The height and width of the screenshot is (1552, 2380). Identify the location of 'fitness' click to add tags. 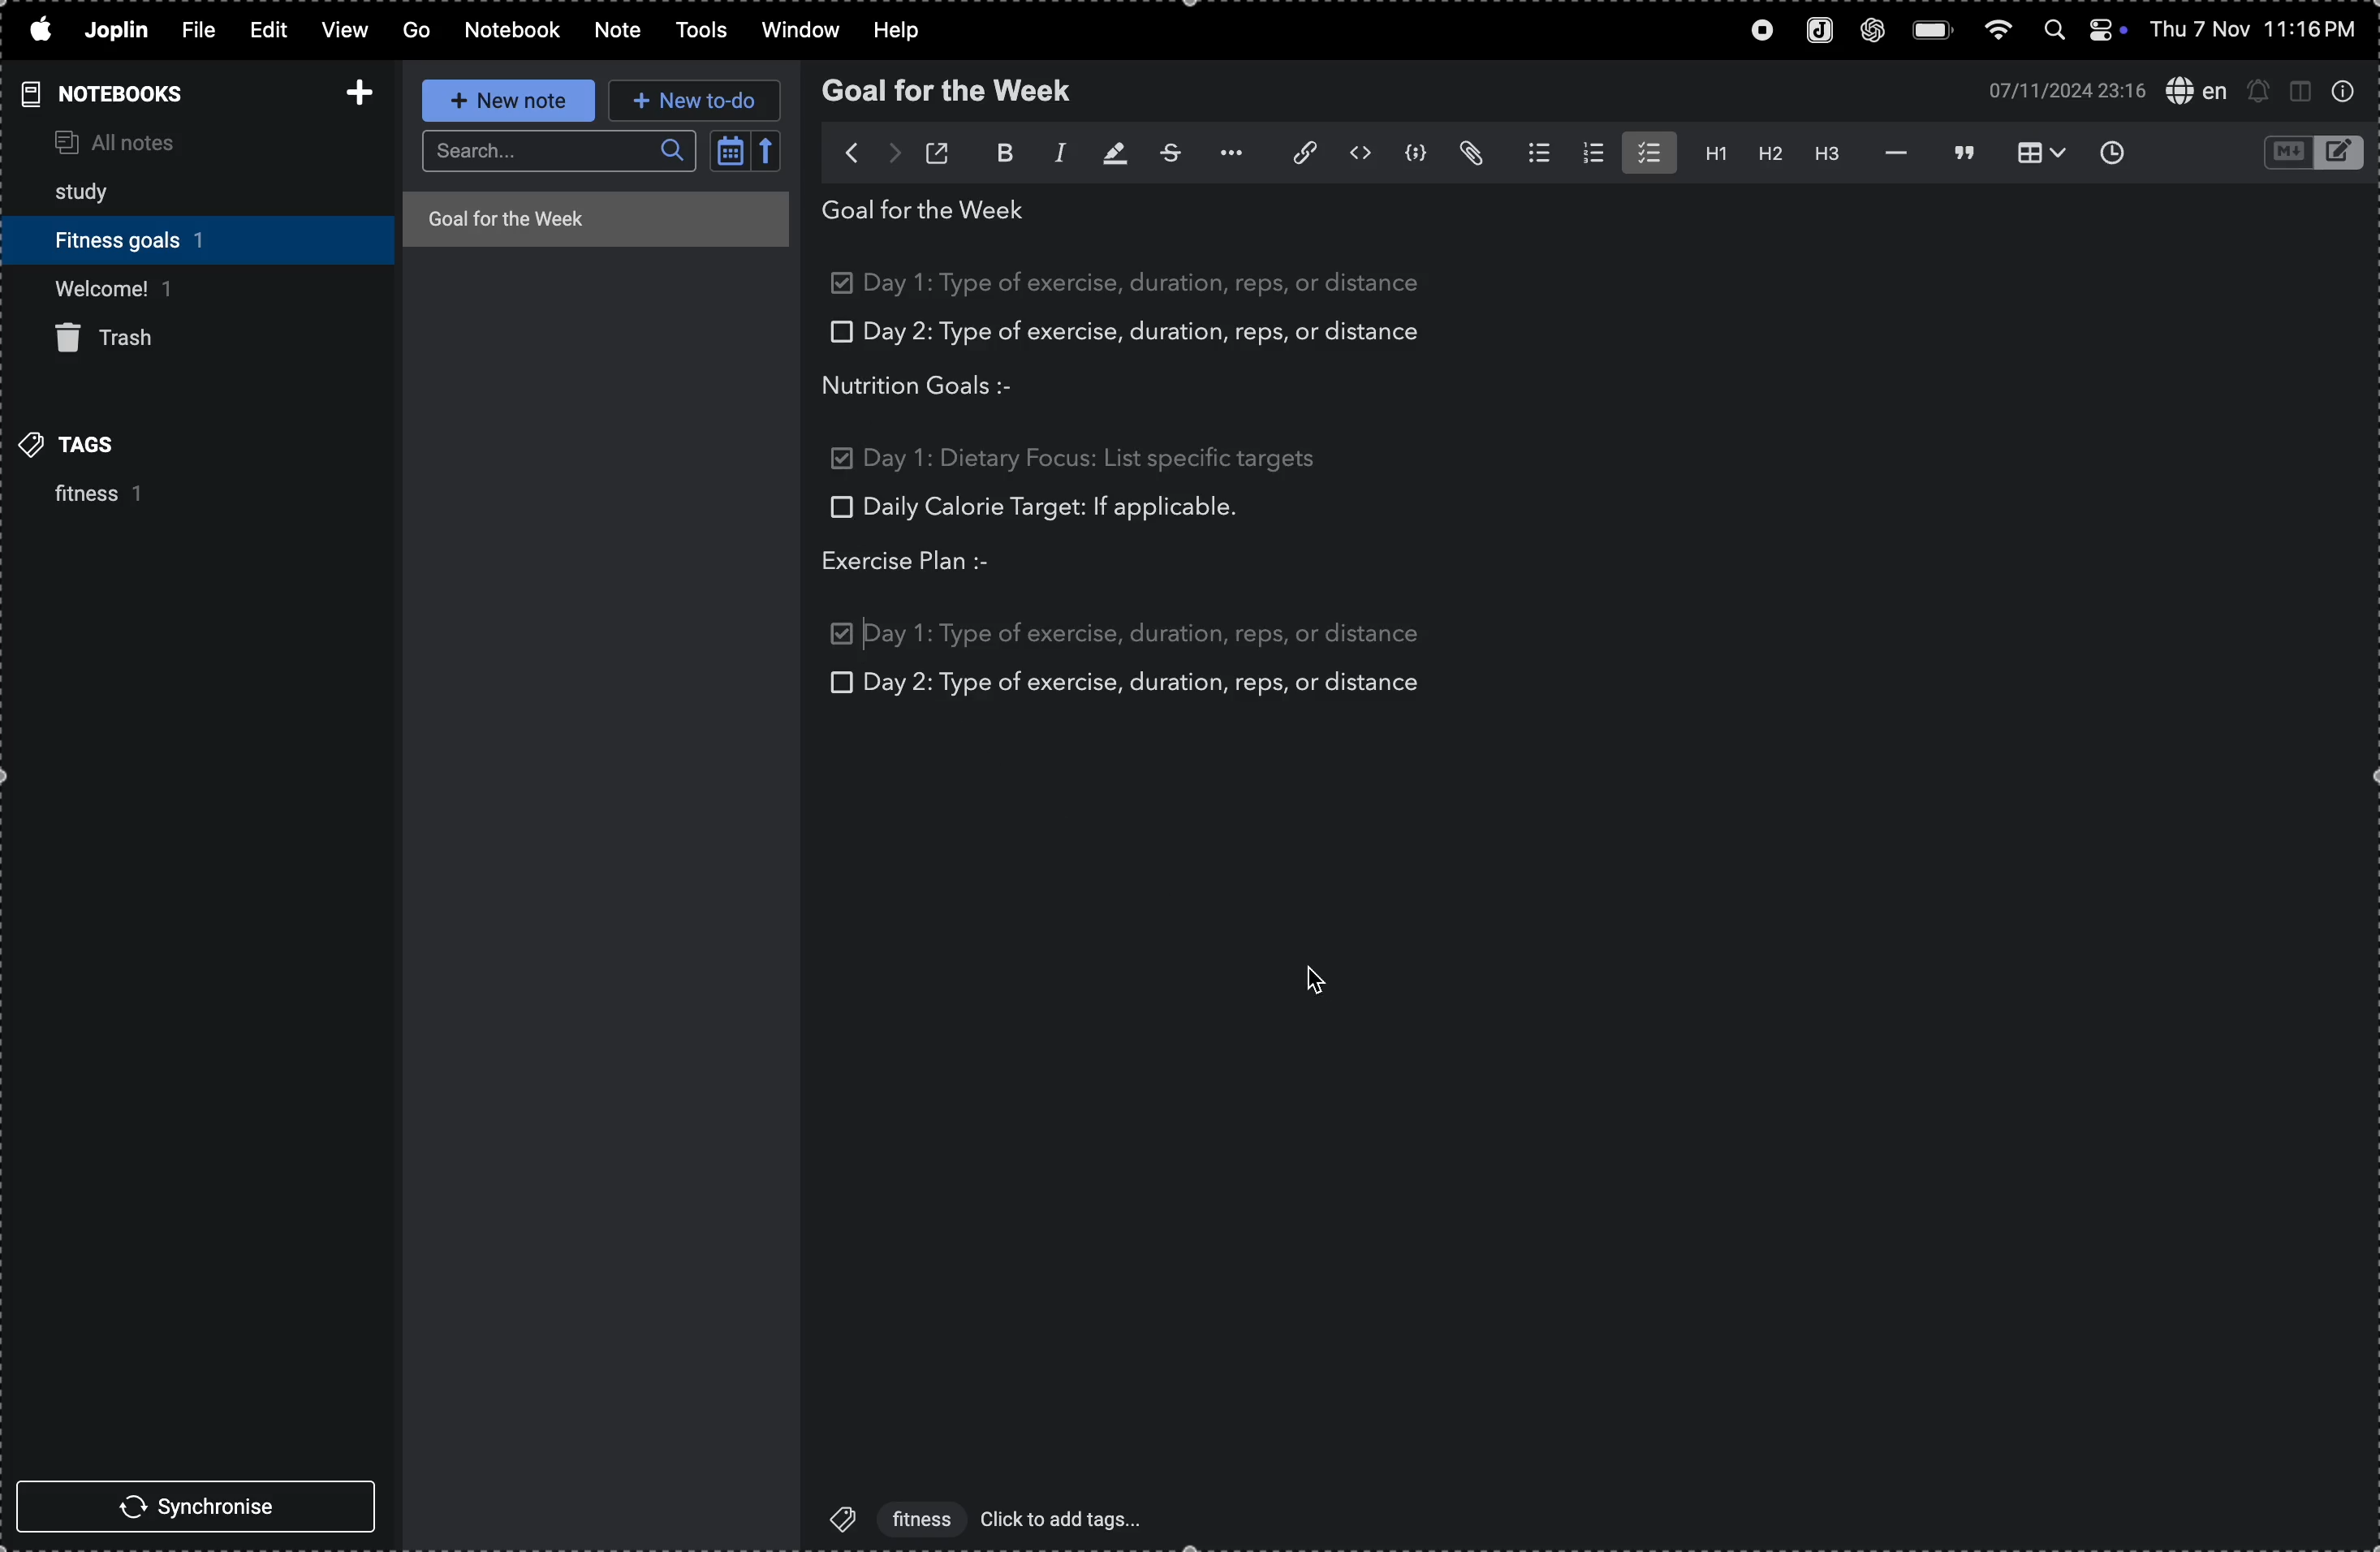
(979, 1517).